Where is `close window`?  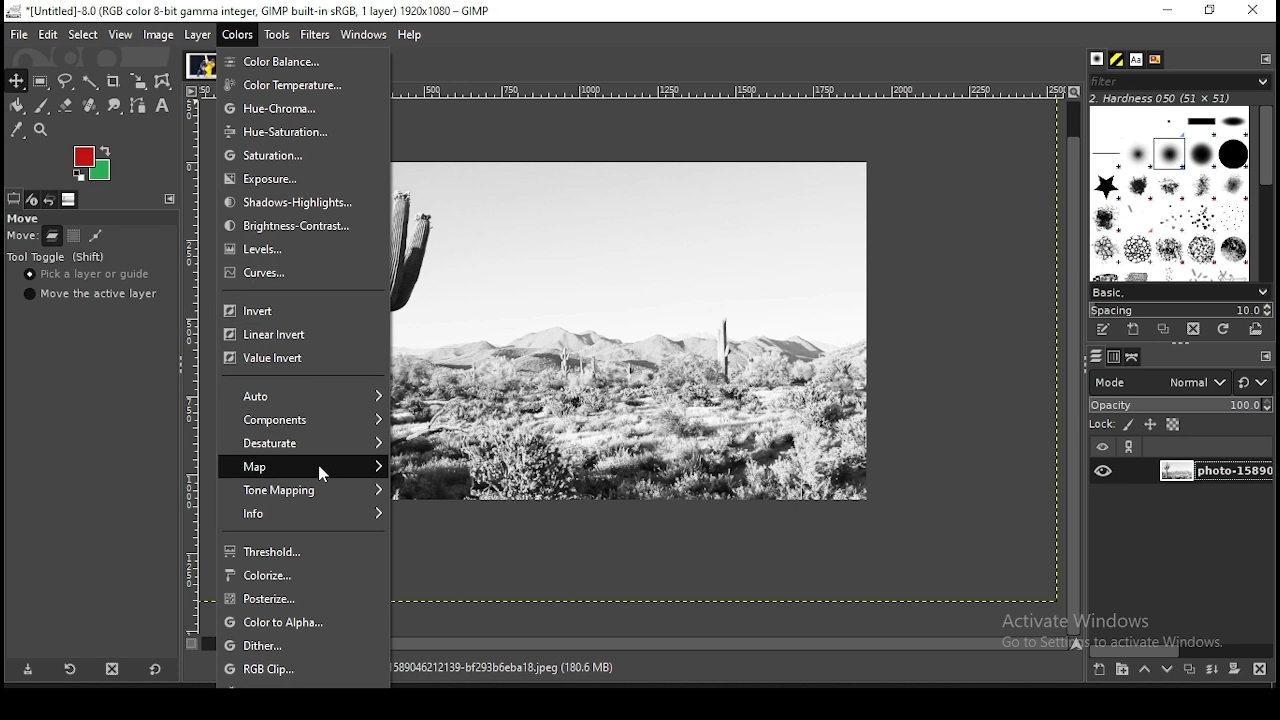
close window is located at coordinates (1252, 10).